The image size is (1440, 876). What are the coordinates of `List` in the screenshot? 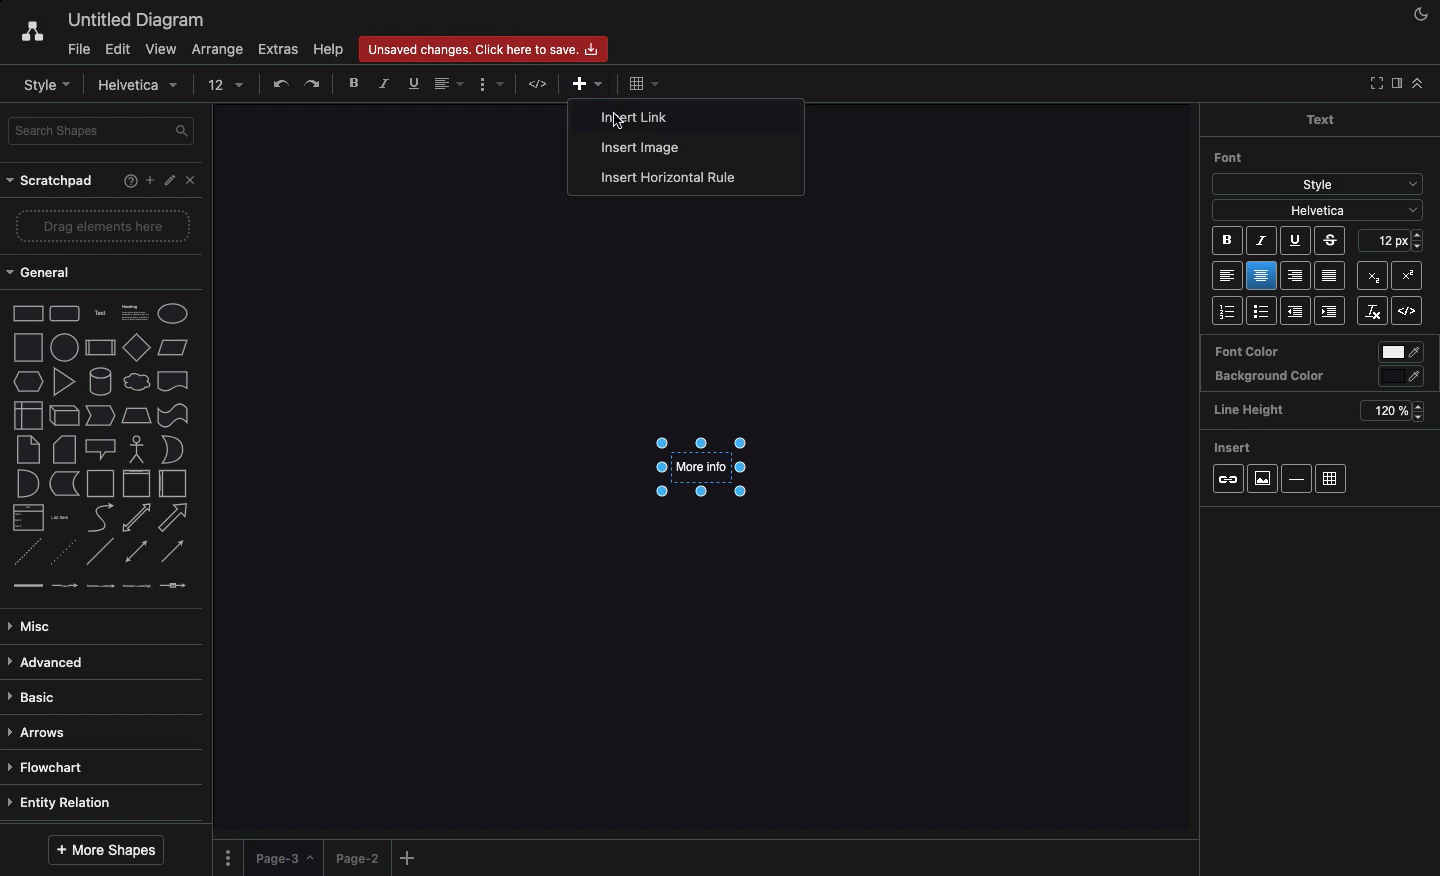 It's located at (1226, 311).